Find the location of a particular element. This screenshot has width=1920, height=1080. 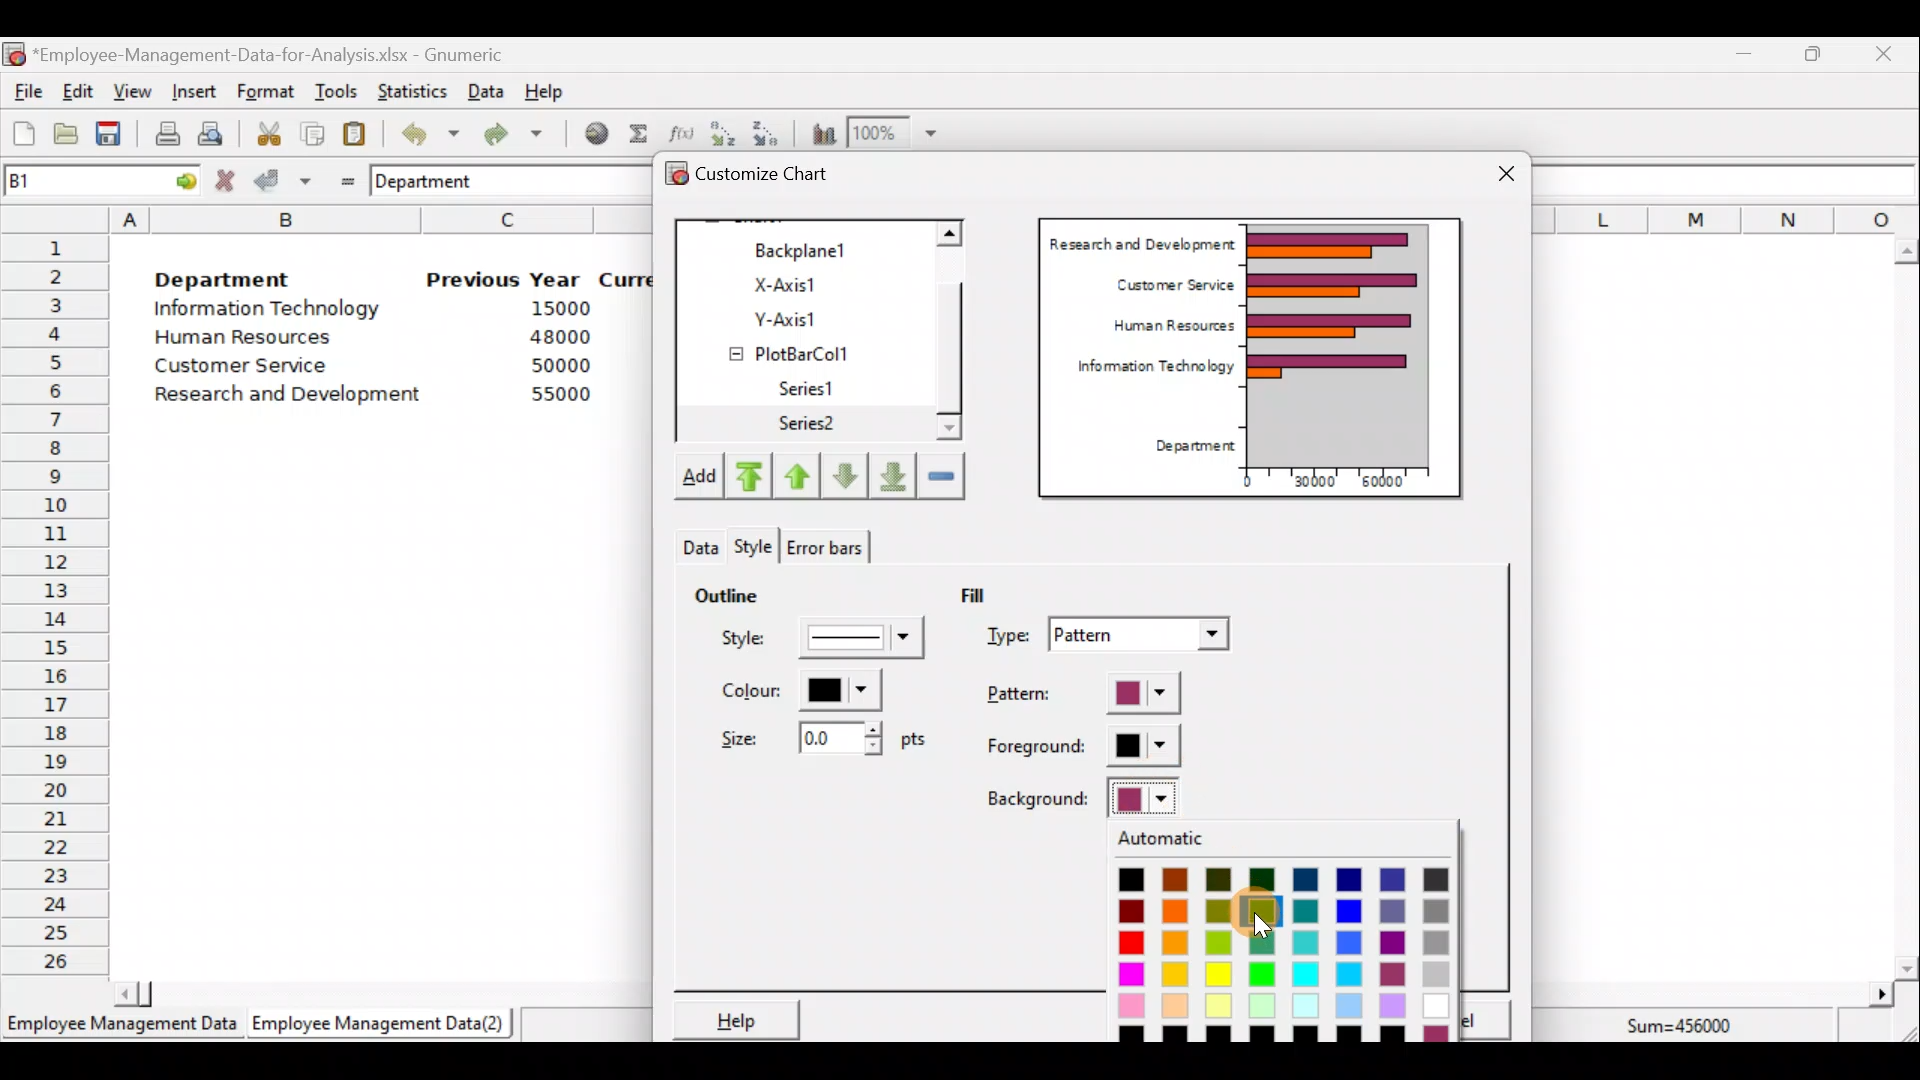

Help is located at coordinates (556, 90).